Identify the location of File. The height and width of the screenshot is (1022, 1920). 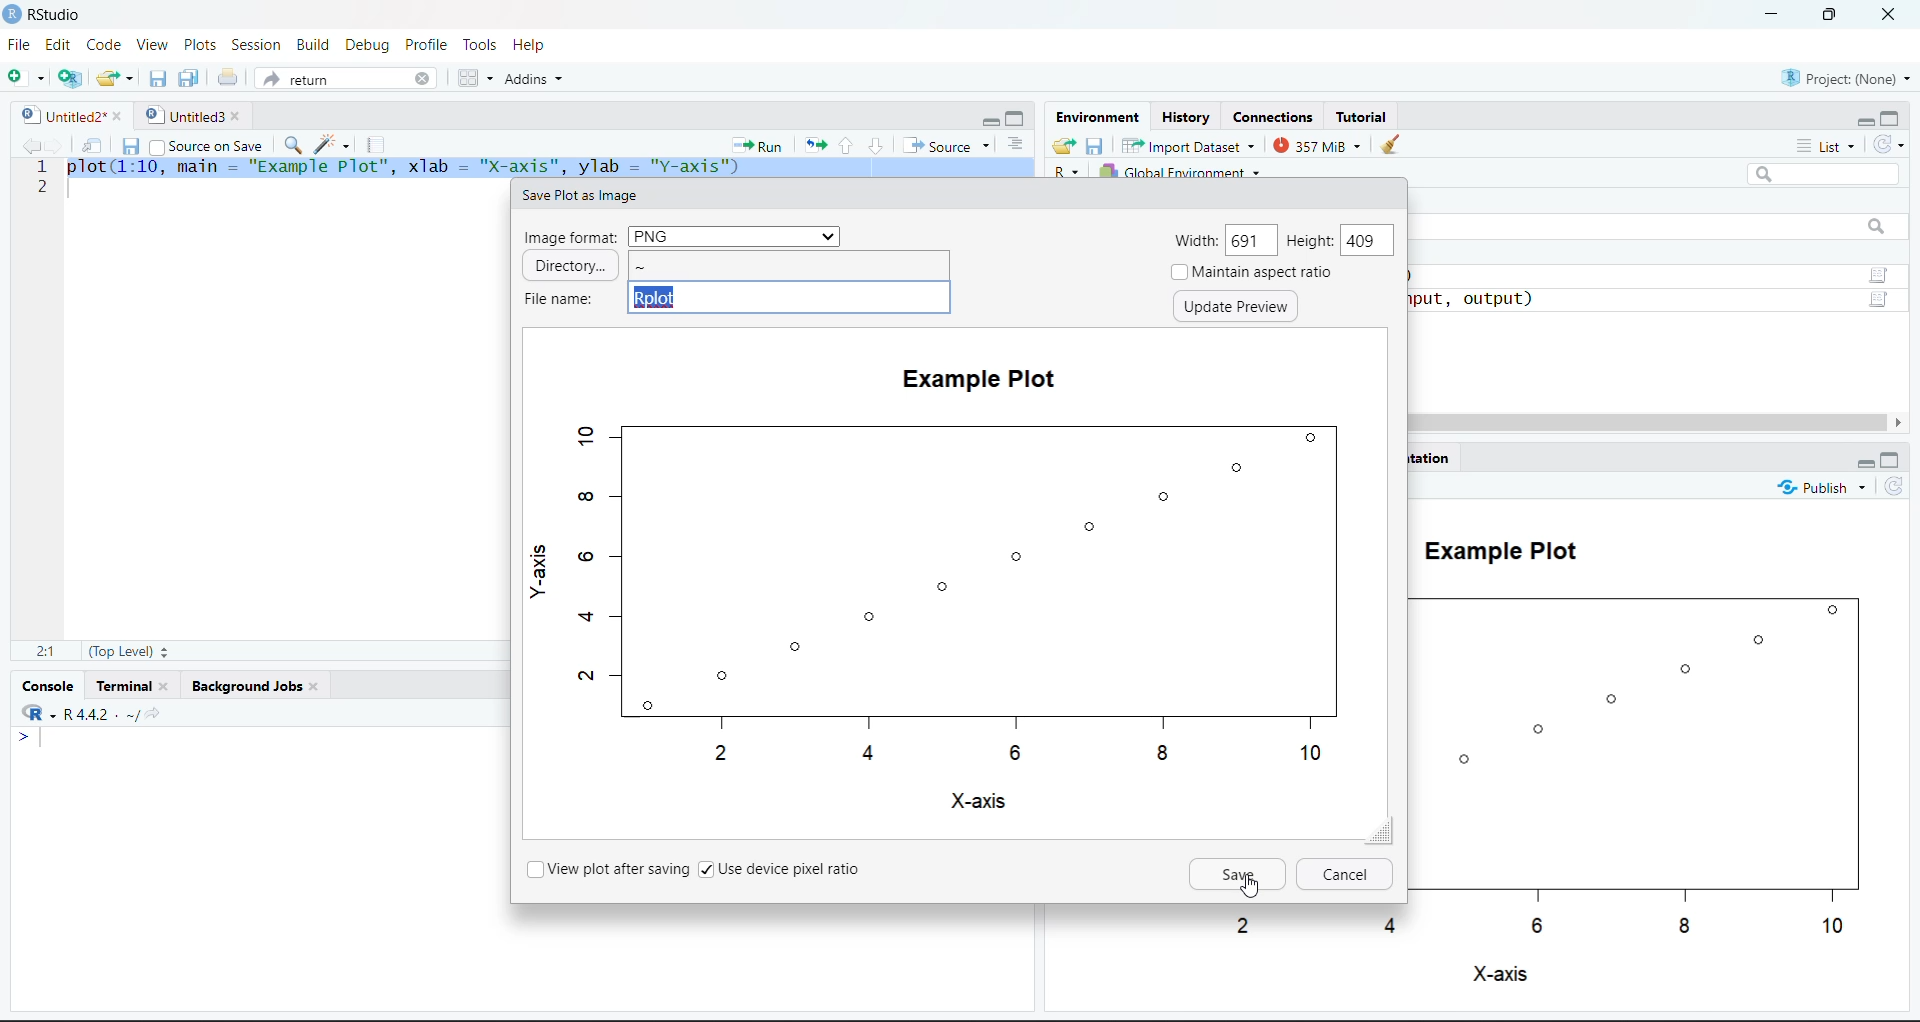
(21, 43).